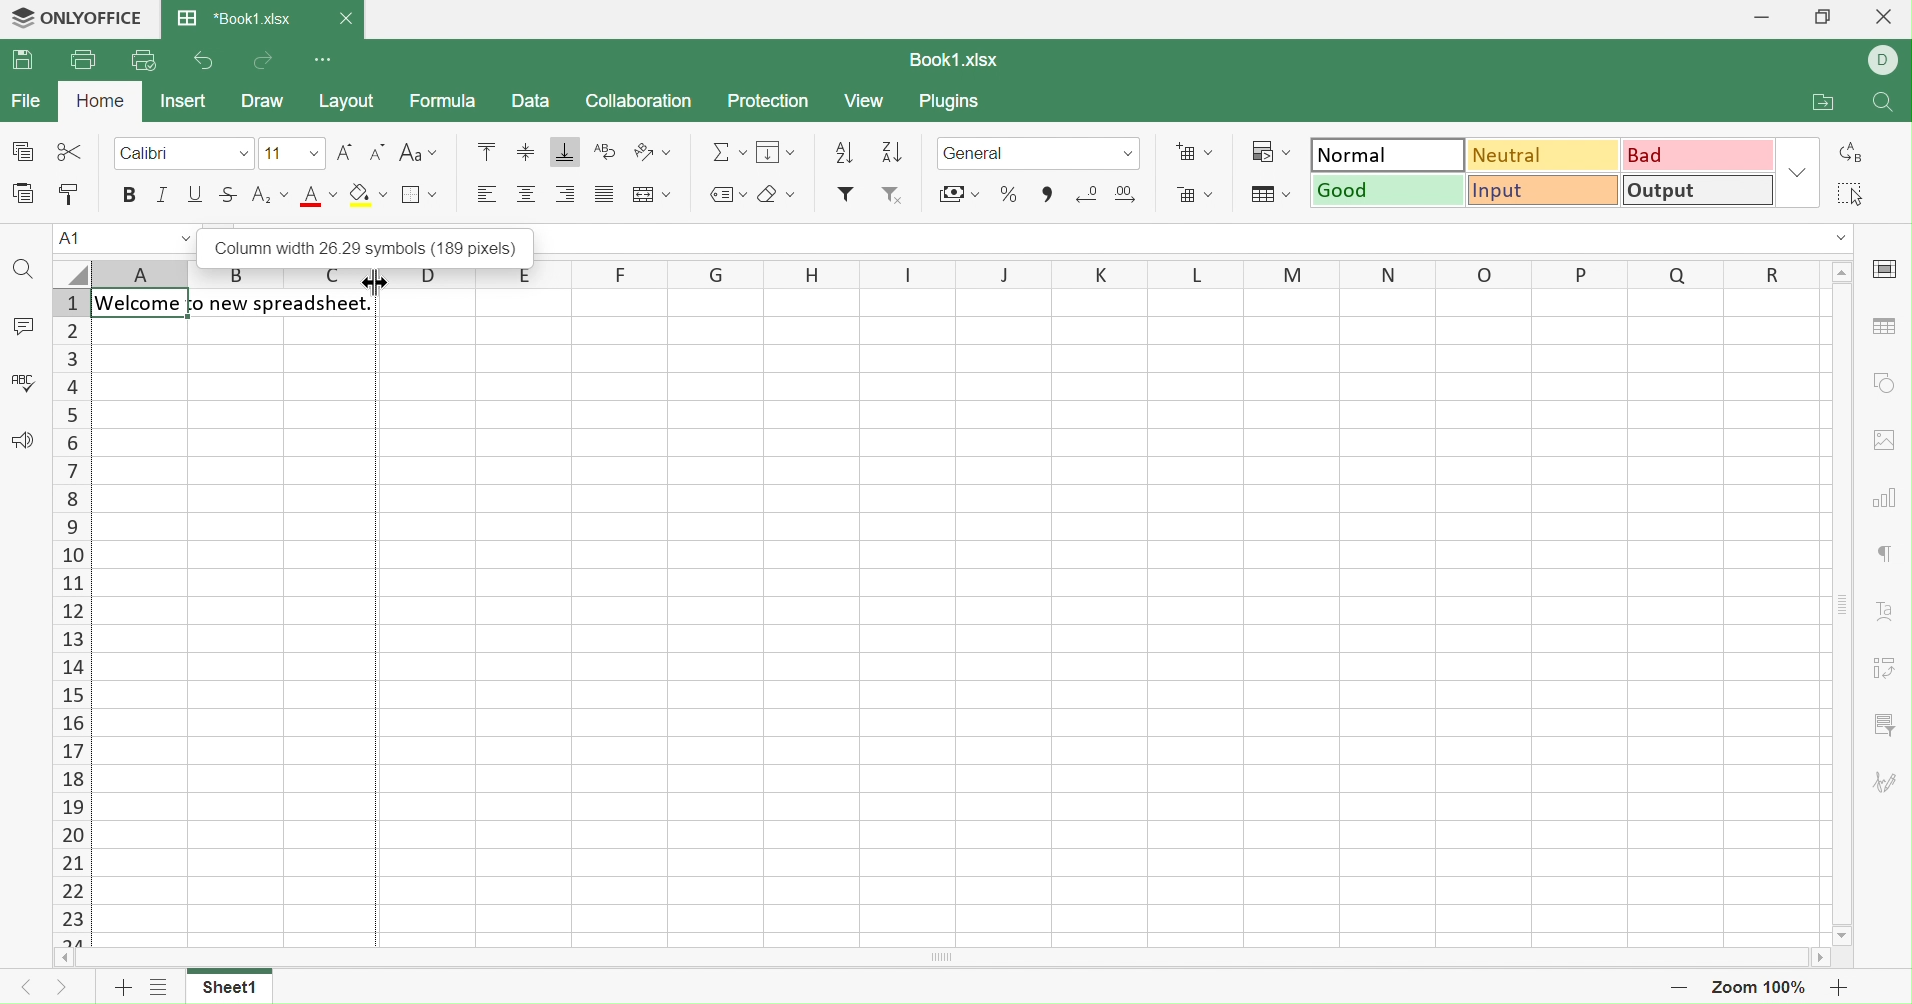 Image resolution: width=1912 pixels, height=1004 pixels. I want to click on Calibri, so click(148, 152).